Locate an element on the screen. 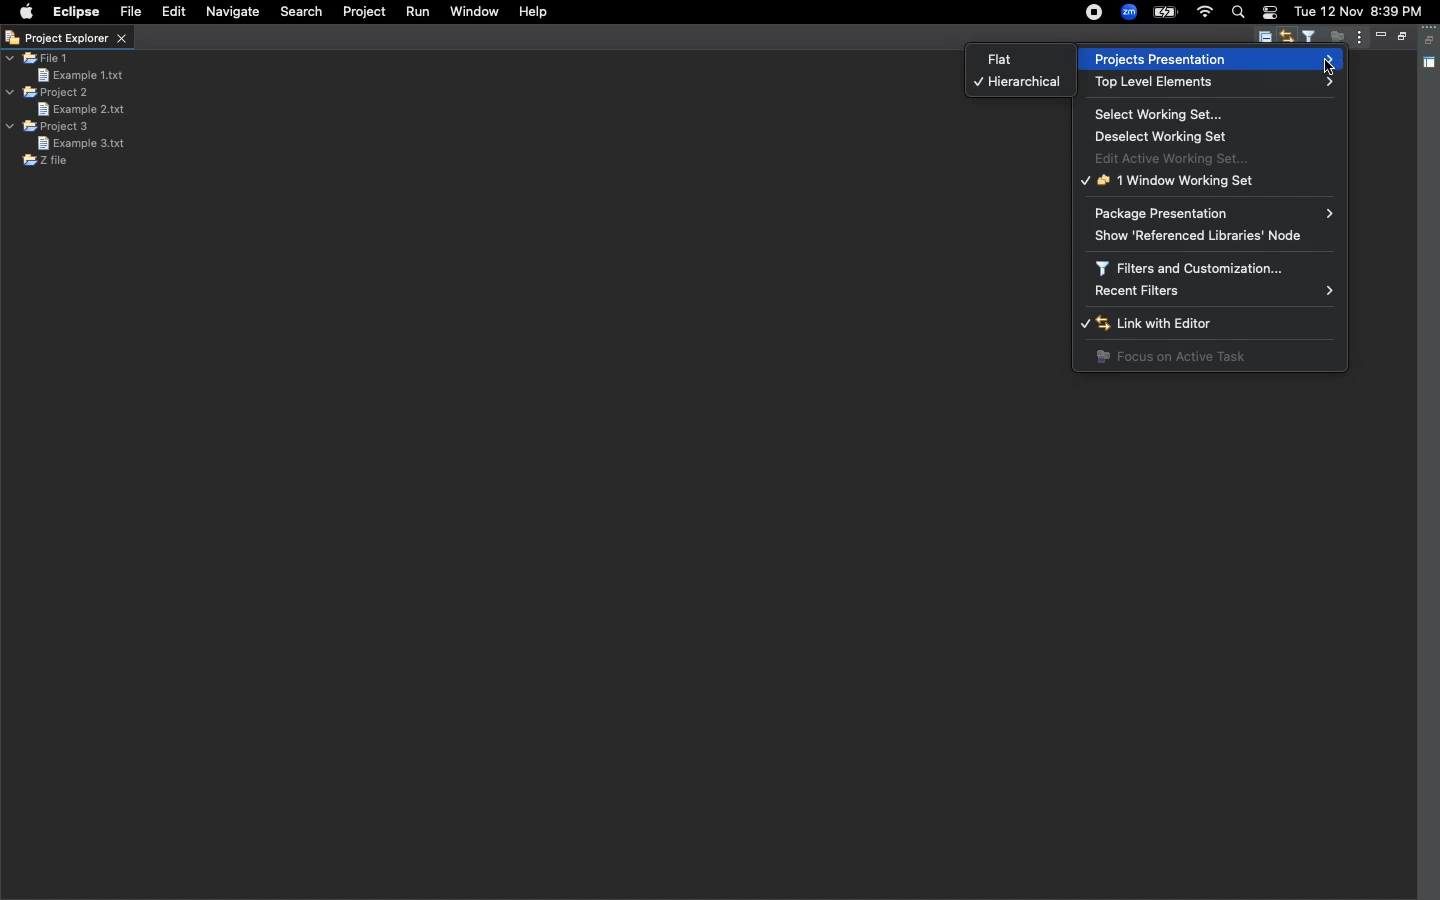 Image resolution: width=1440 pixels, height=900 pixels. Hierarchical is located at coordinates (1017, 84).